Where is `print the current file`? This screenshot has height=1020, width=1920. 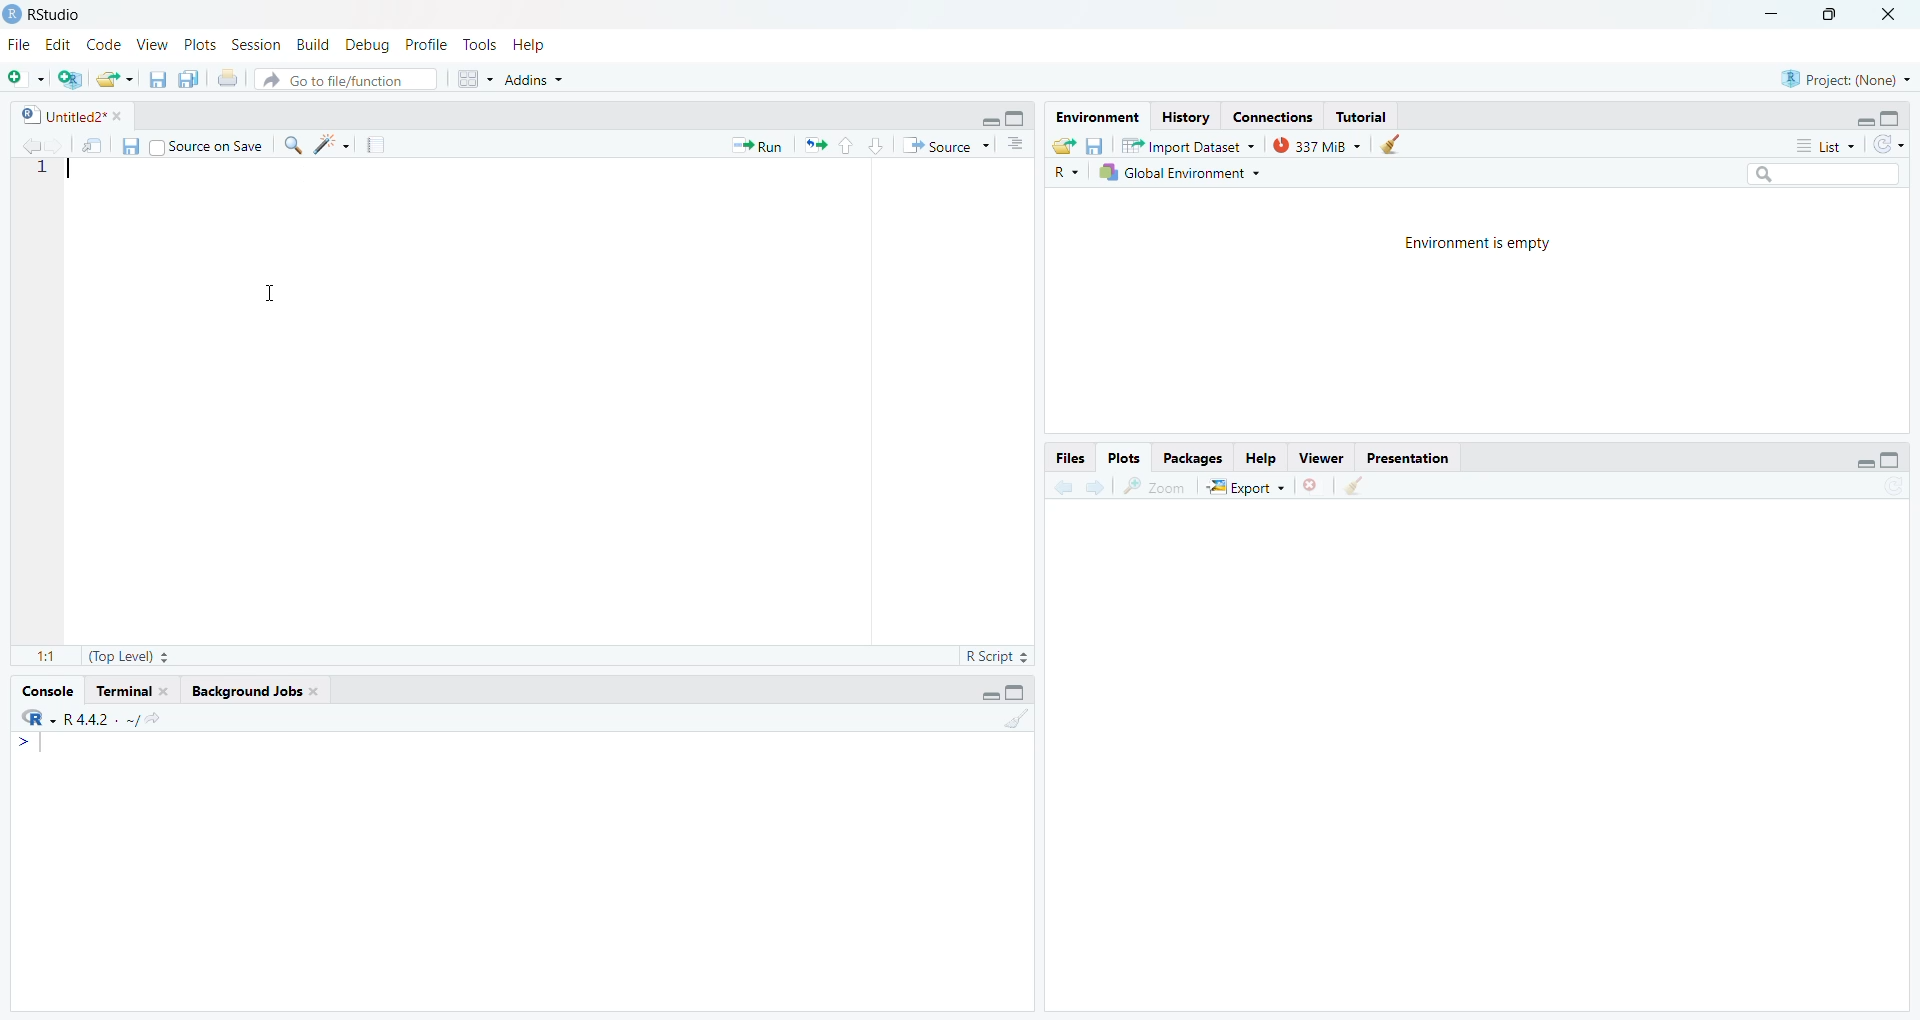
print the current file is located at coordinates (227, 79).